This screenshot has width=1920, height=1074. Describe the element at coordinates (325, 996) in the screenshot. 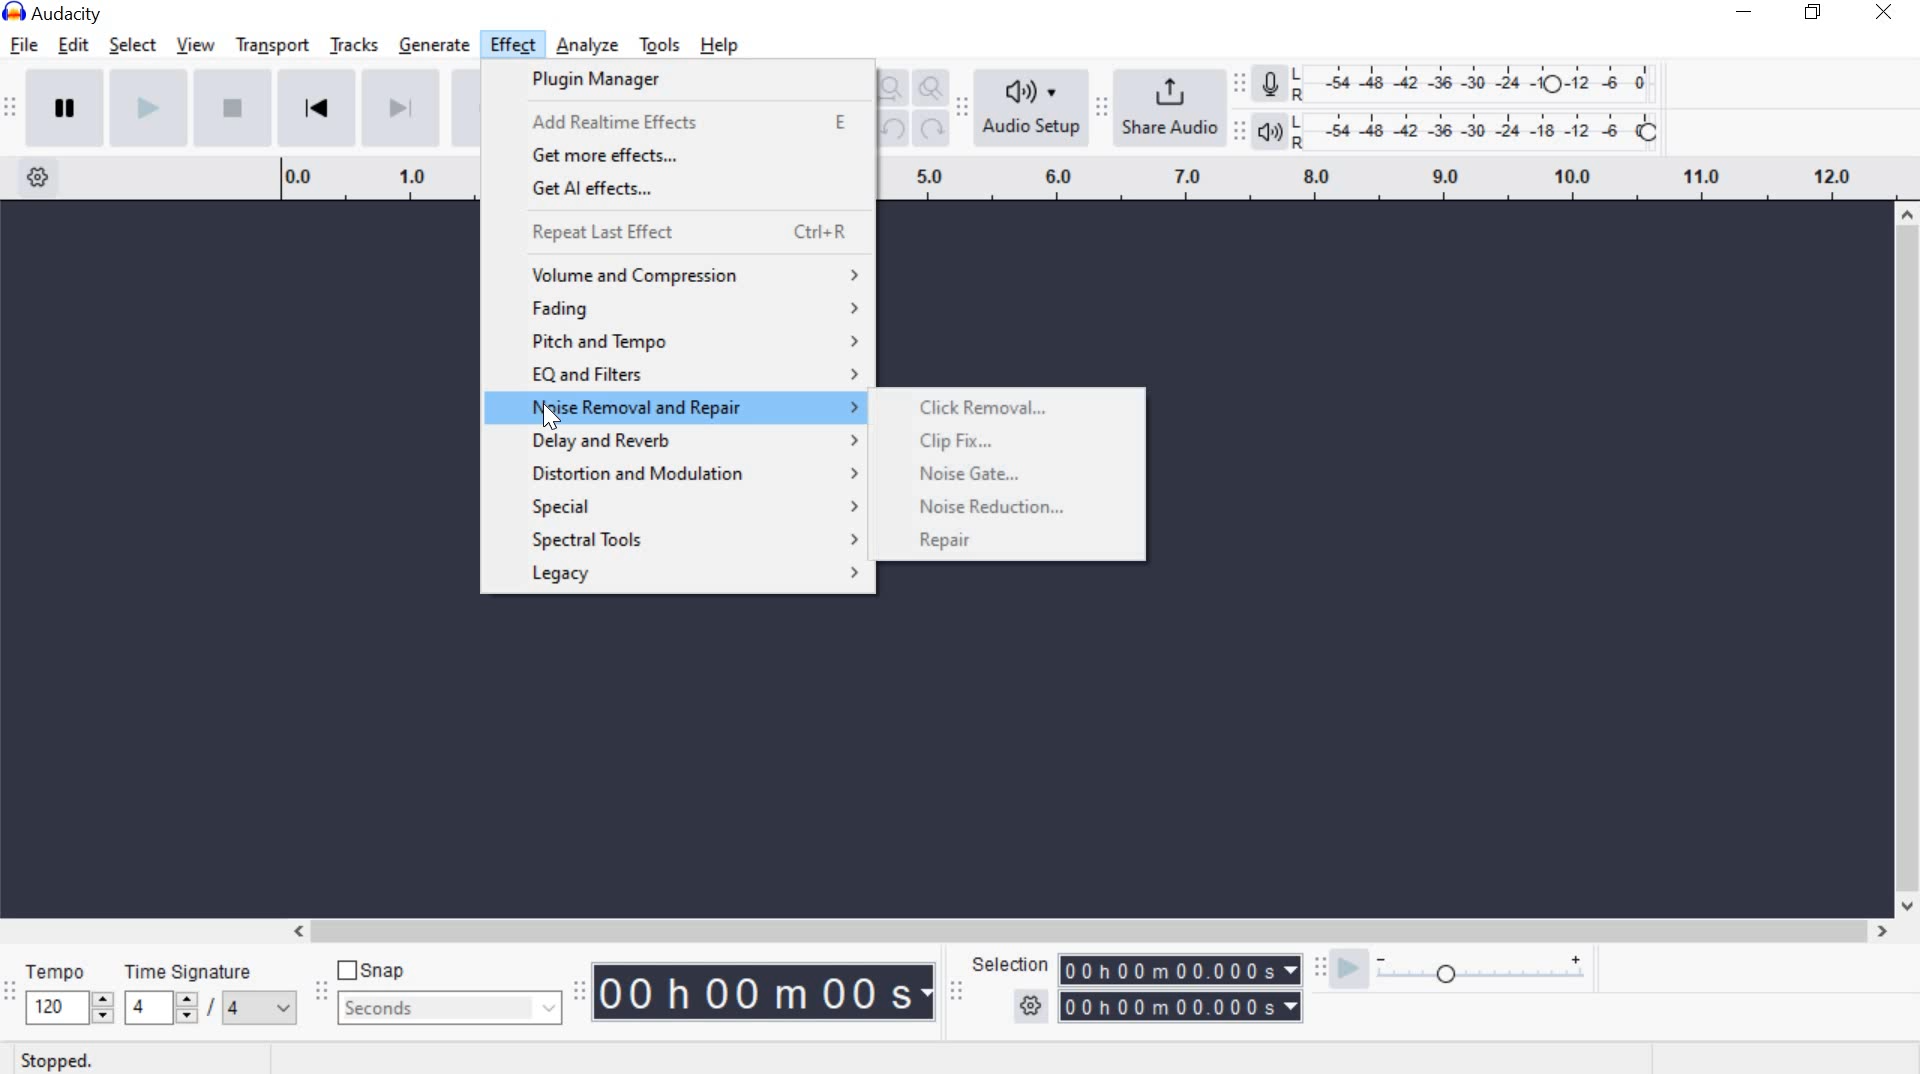

I see `Snapping Toolbar` at that location.